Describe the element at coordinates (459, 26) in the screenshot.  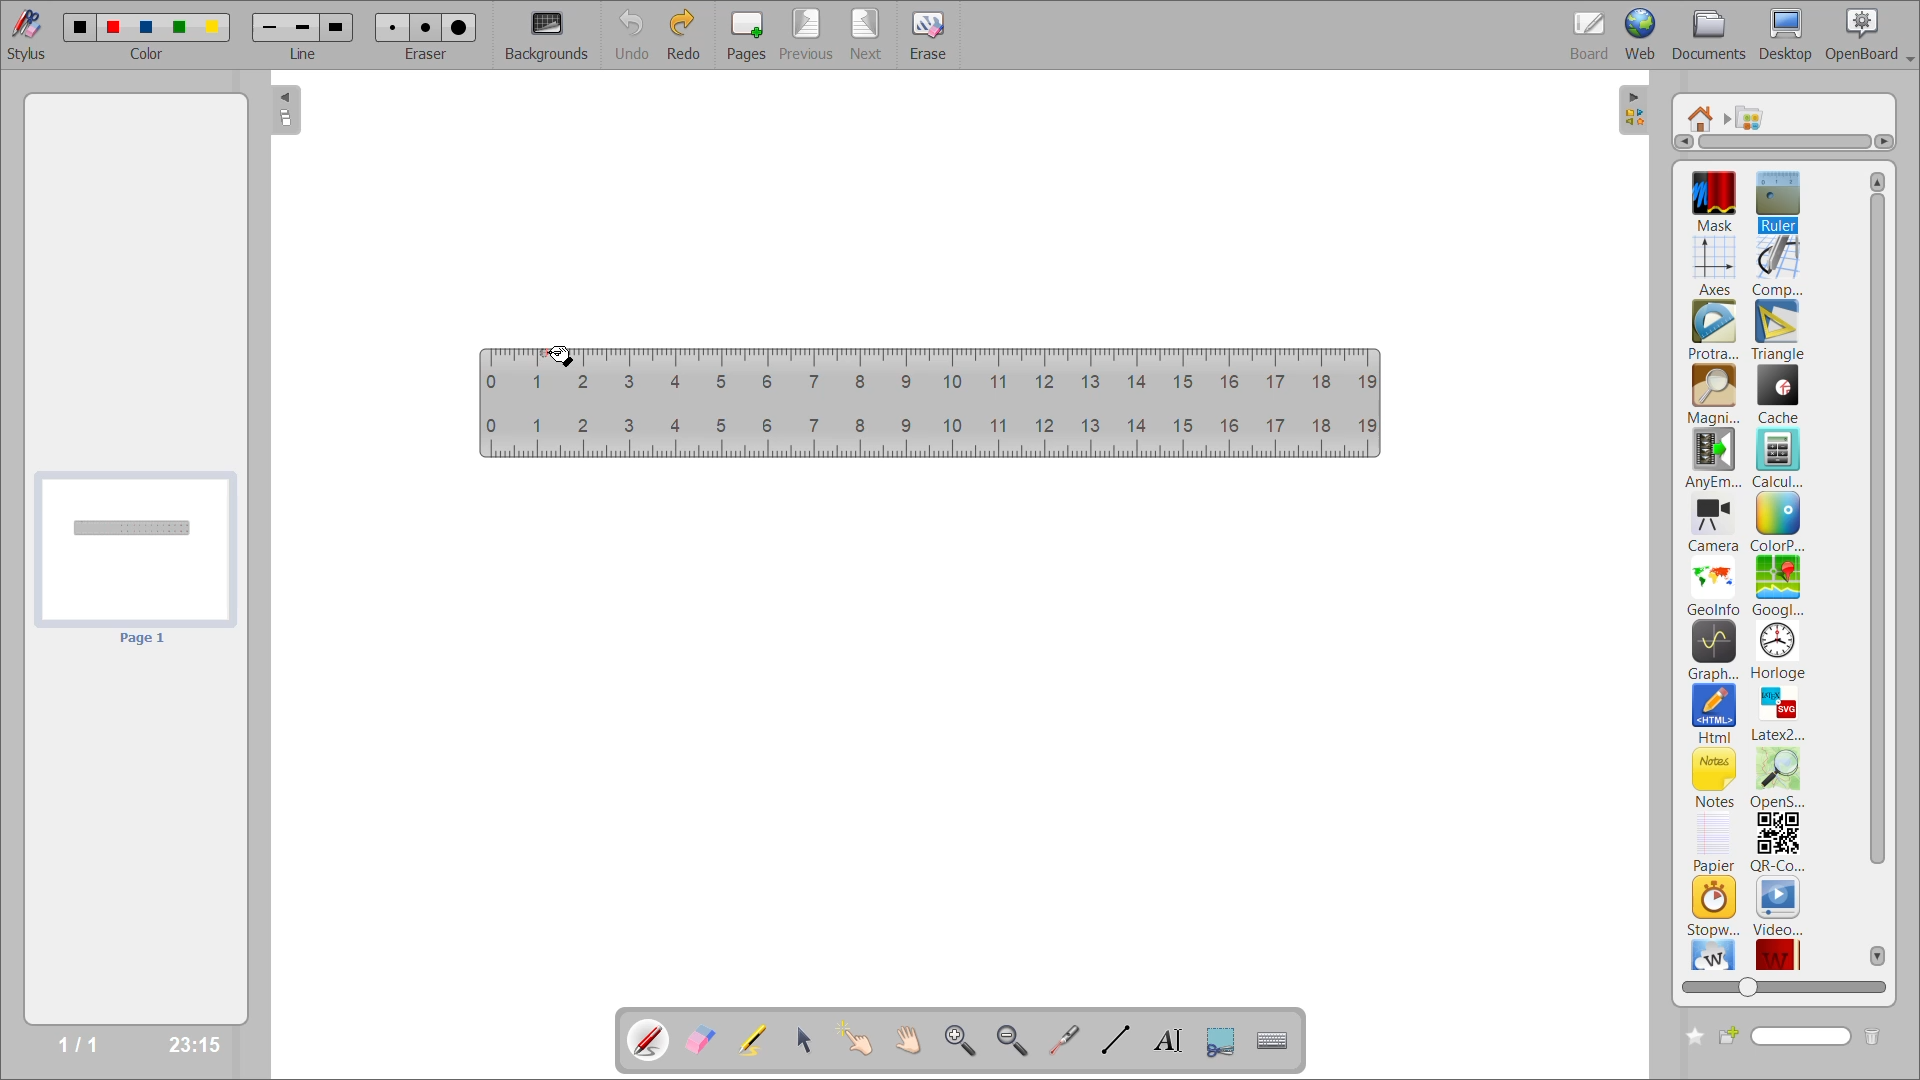
I see `eraser 3` at that location.